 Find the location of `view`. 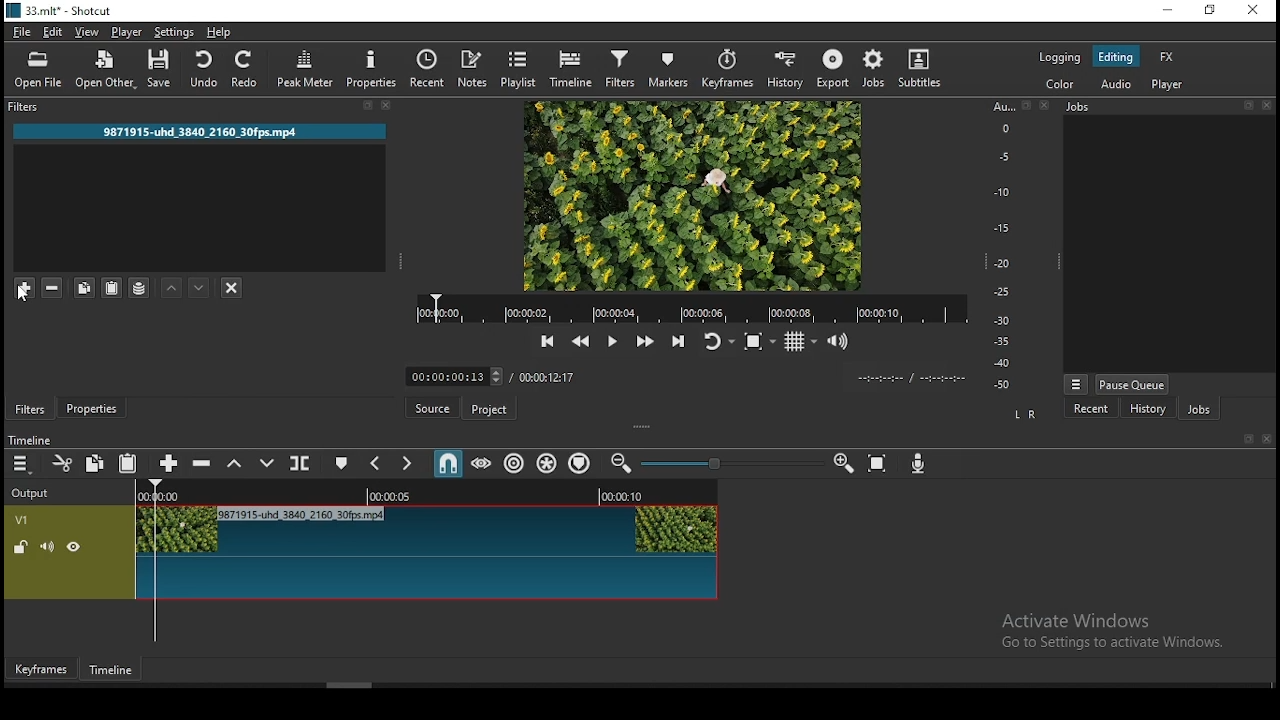

view is located at coordinates (88, 31).